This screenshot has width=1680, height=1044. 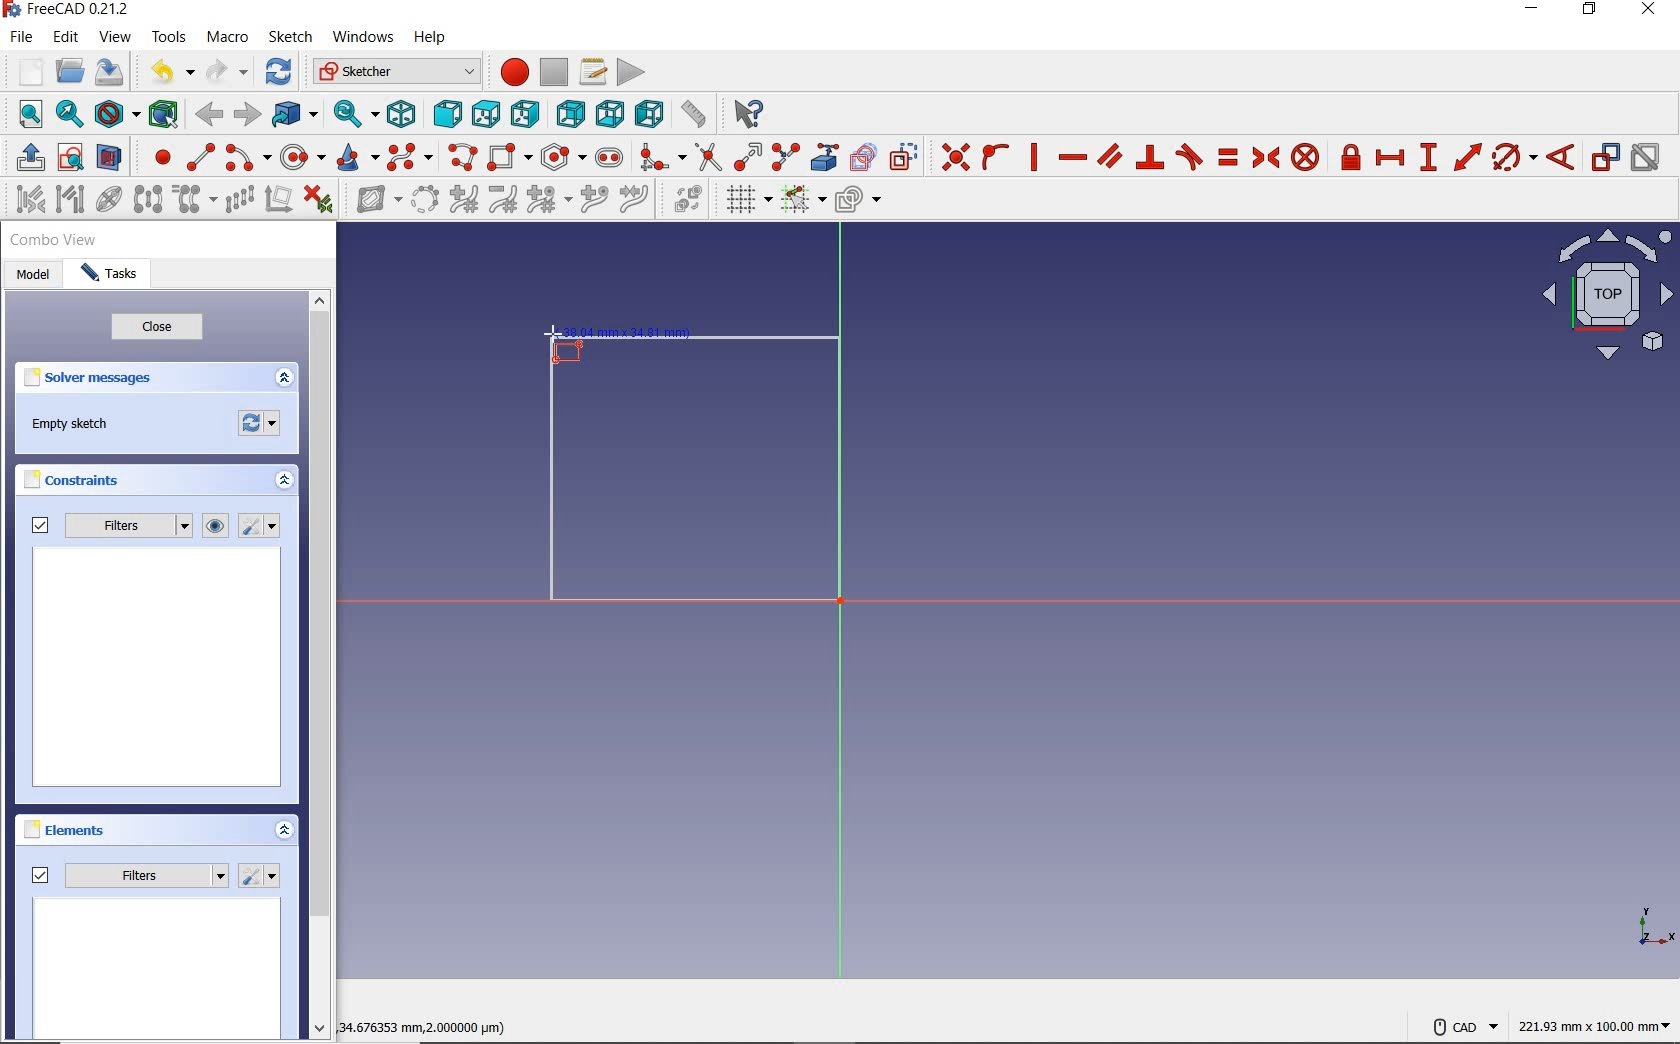 What do you see at coordinates (32, 276) in the screenshot?
I see `model` at bounding box center [32, 276].